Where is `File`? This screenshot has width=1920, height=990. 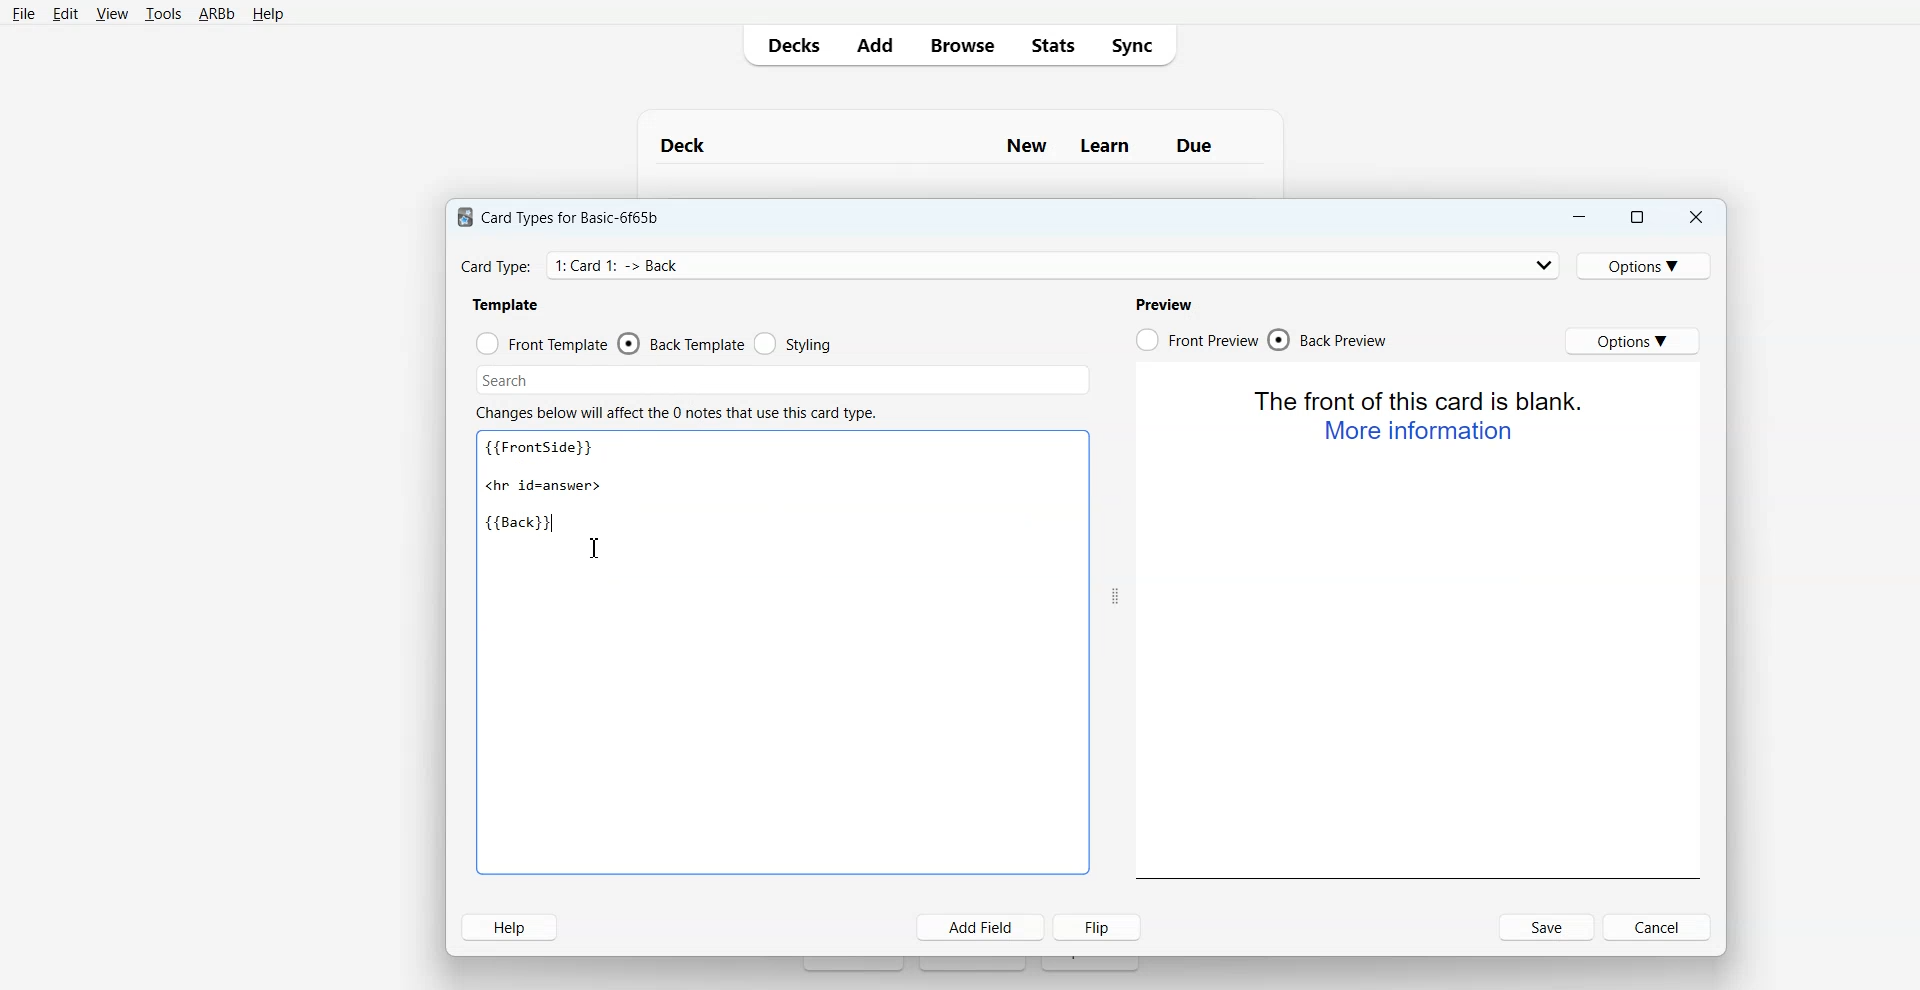
File is located at coordinates (24, 14).